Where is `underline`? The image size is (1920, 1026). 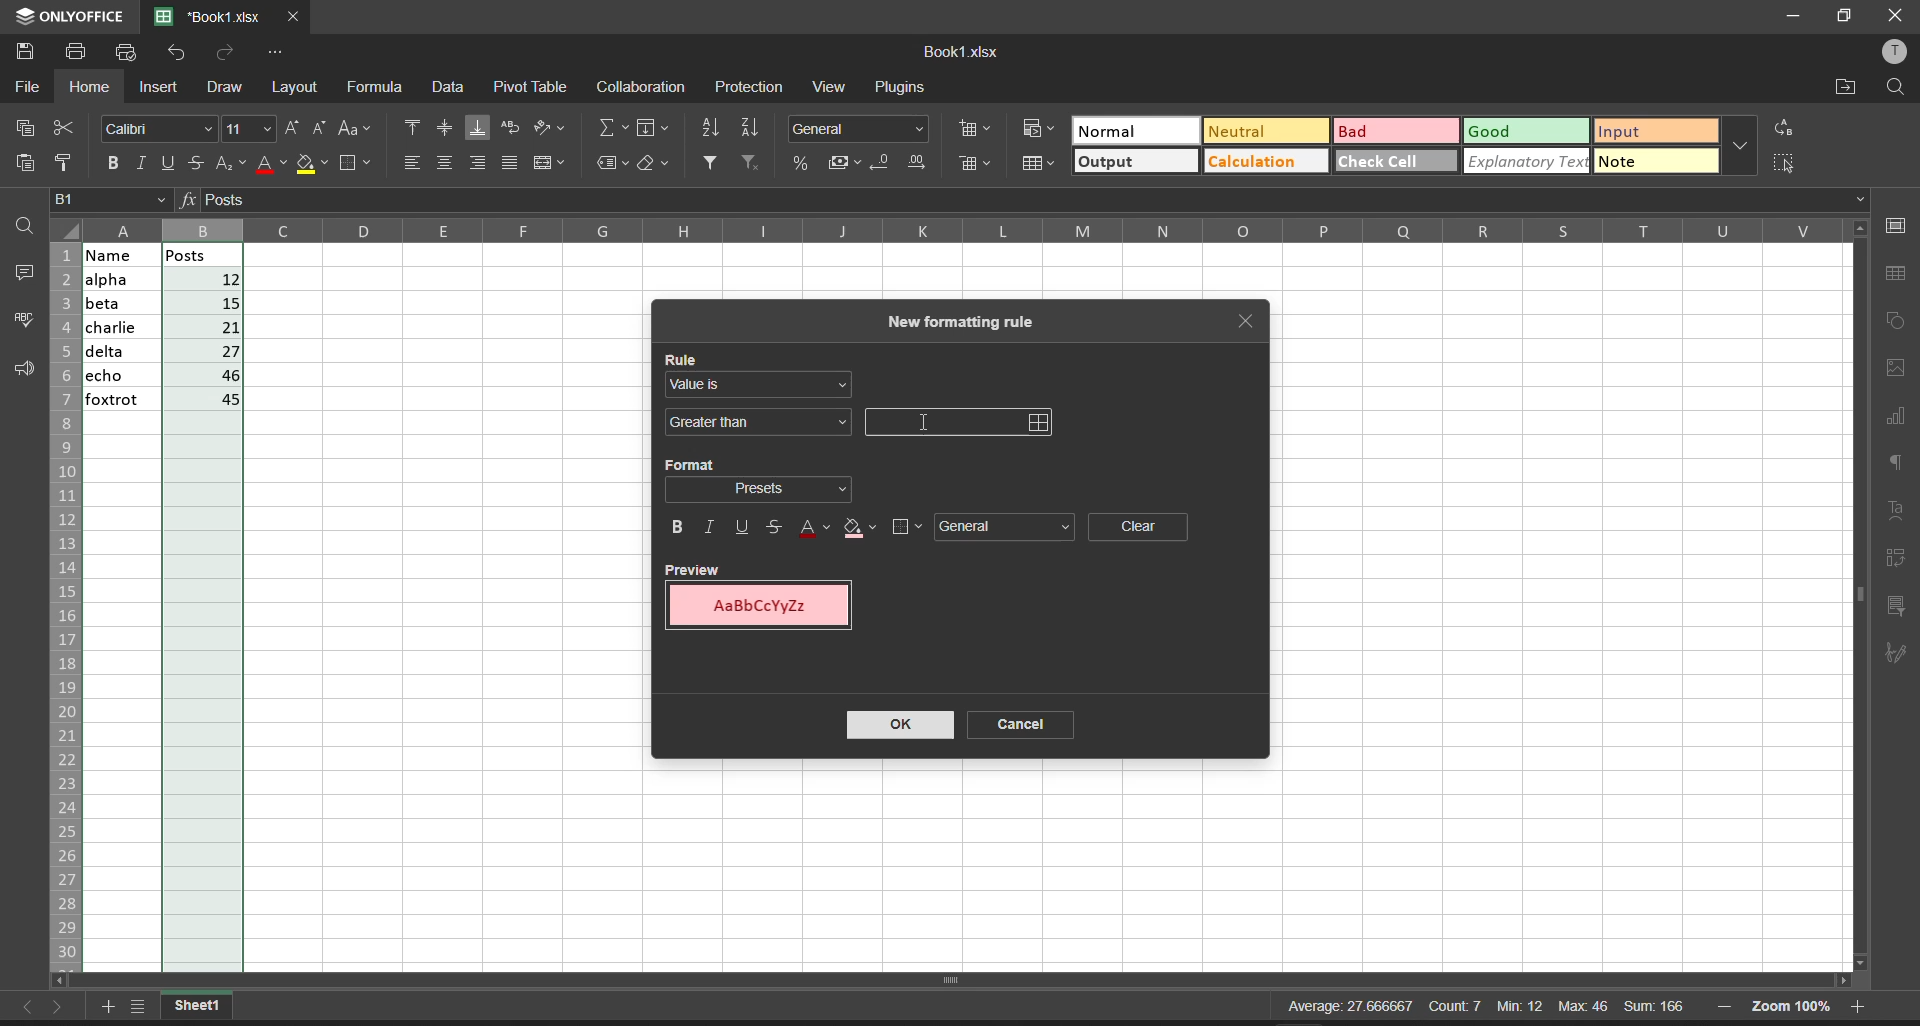 underline is located at coordinates (744, 526).